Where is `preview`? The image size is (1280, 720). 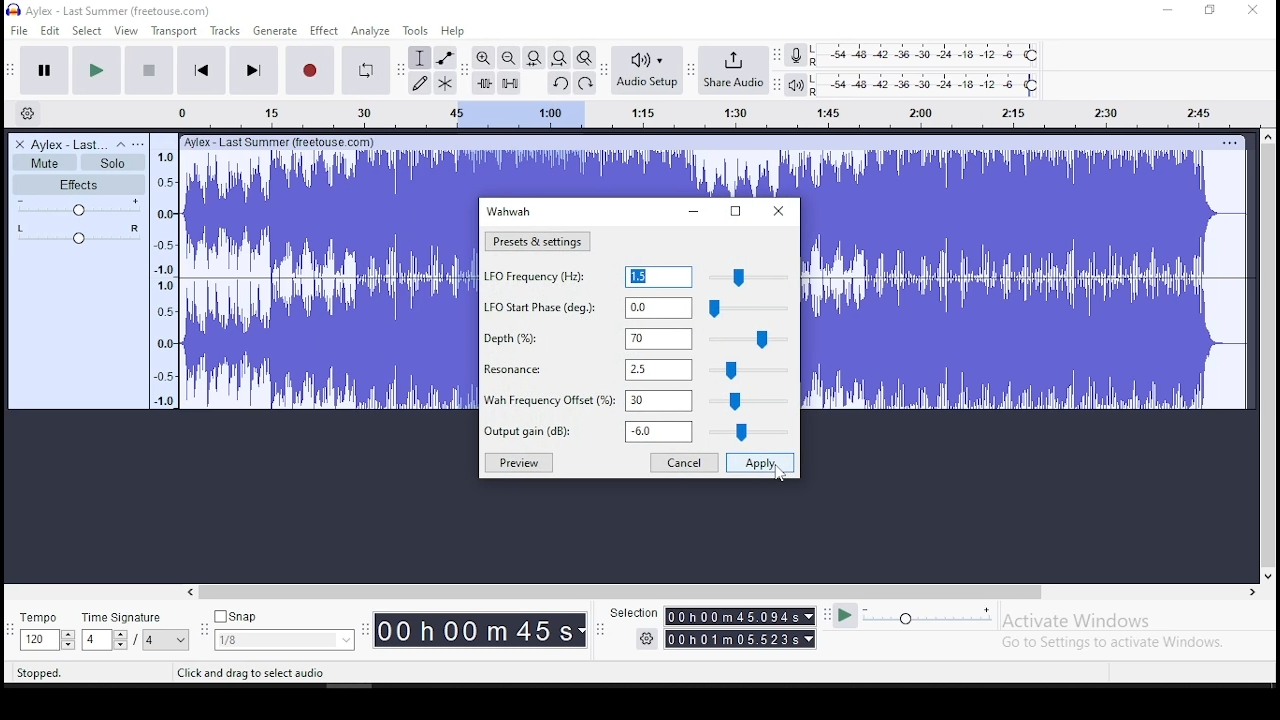
preview is located at coordinates (517, 463).